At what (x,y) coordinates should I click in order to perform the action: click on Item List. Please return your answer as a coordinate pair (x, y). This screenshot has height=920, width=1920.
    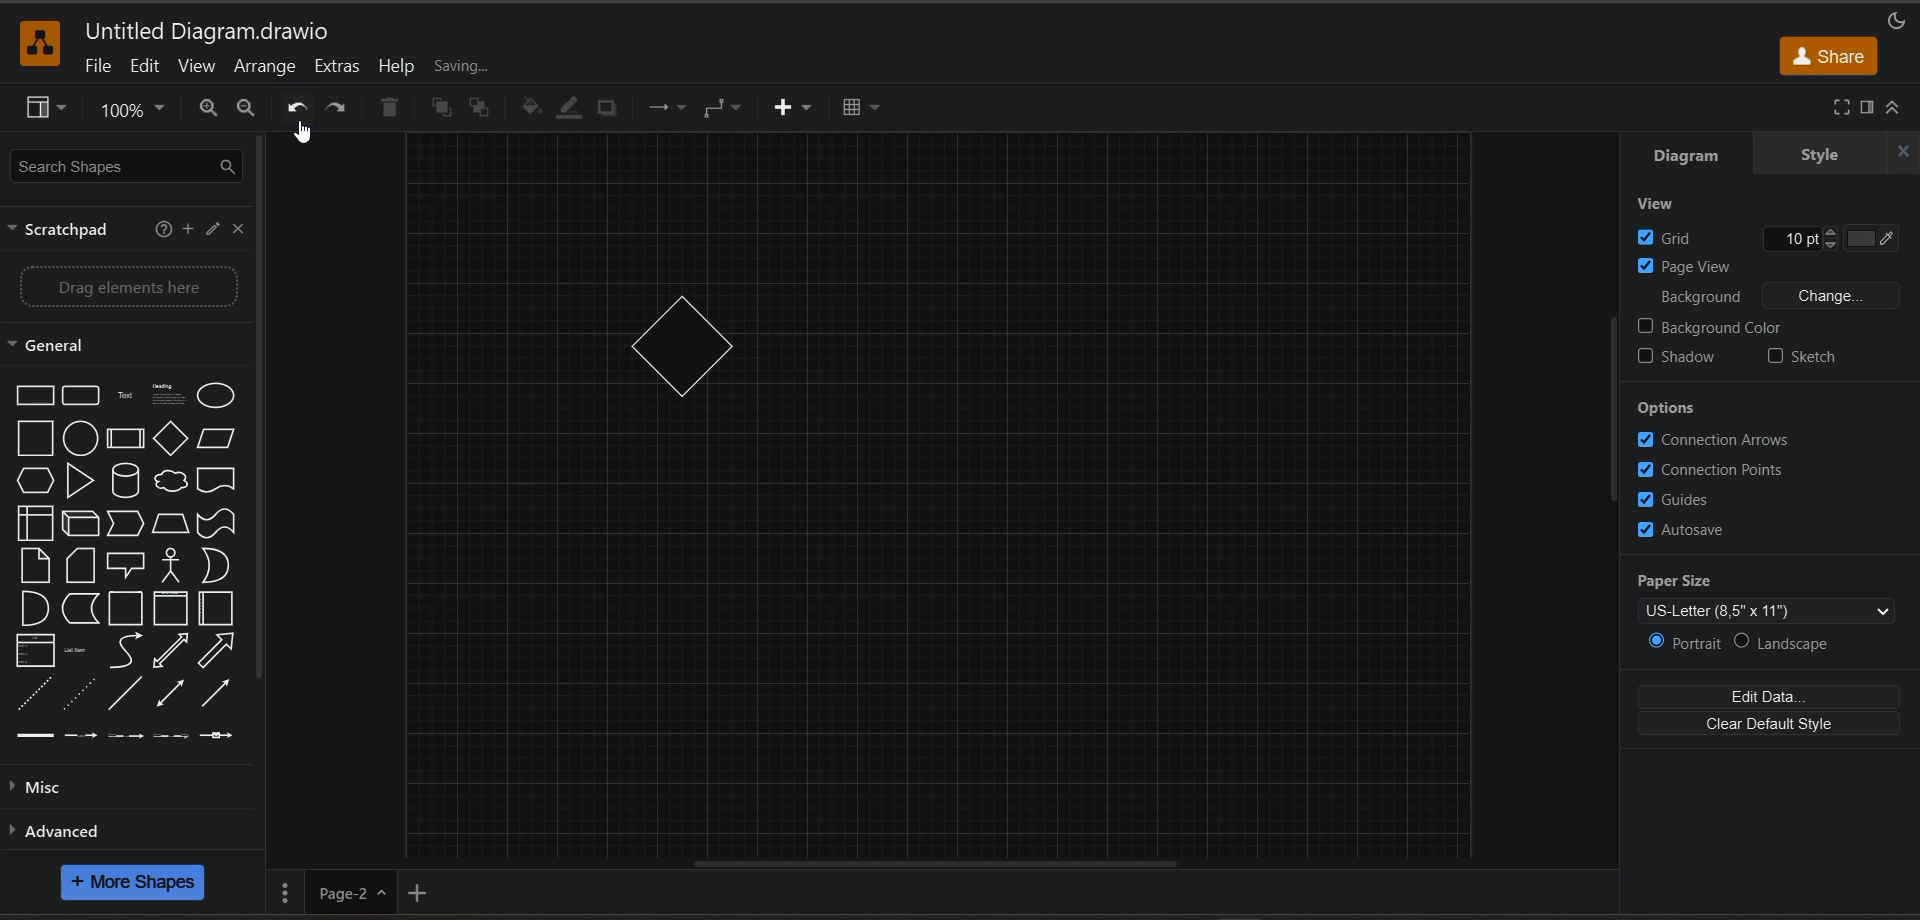
    Looking at the image, I should click on (35, 652).